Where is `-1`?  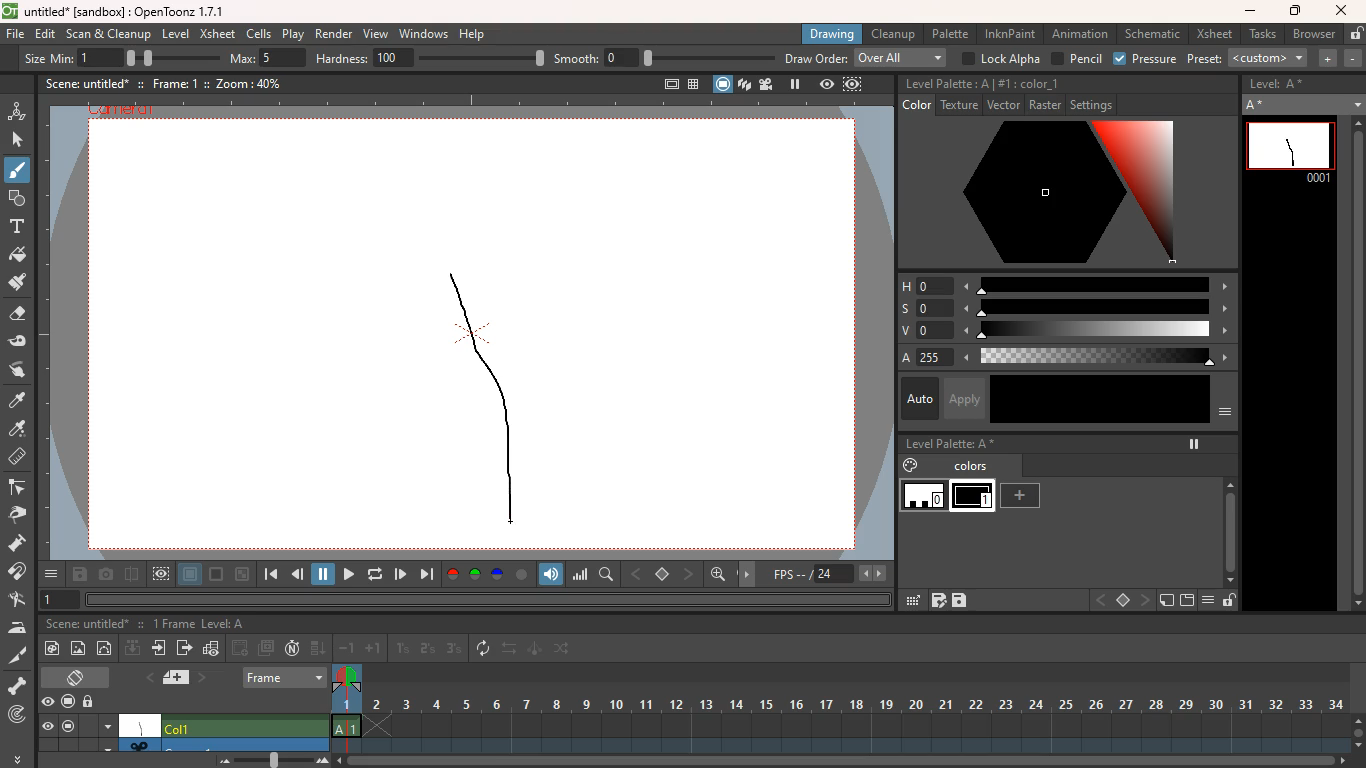 -1 is located at coordinates (347, 648).